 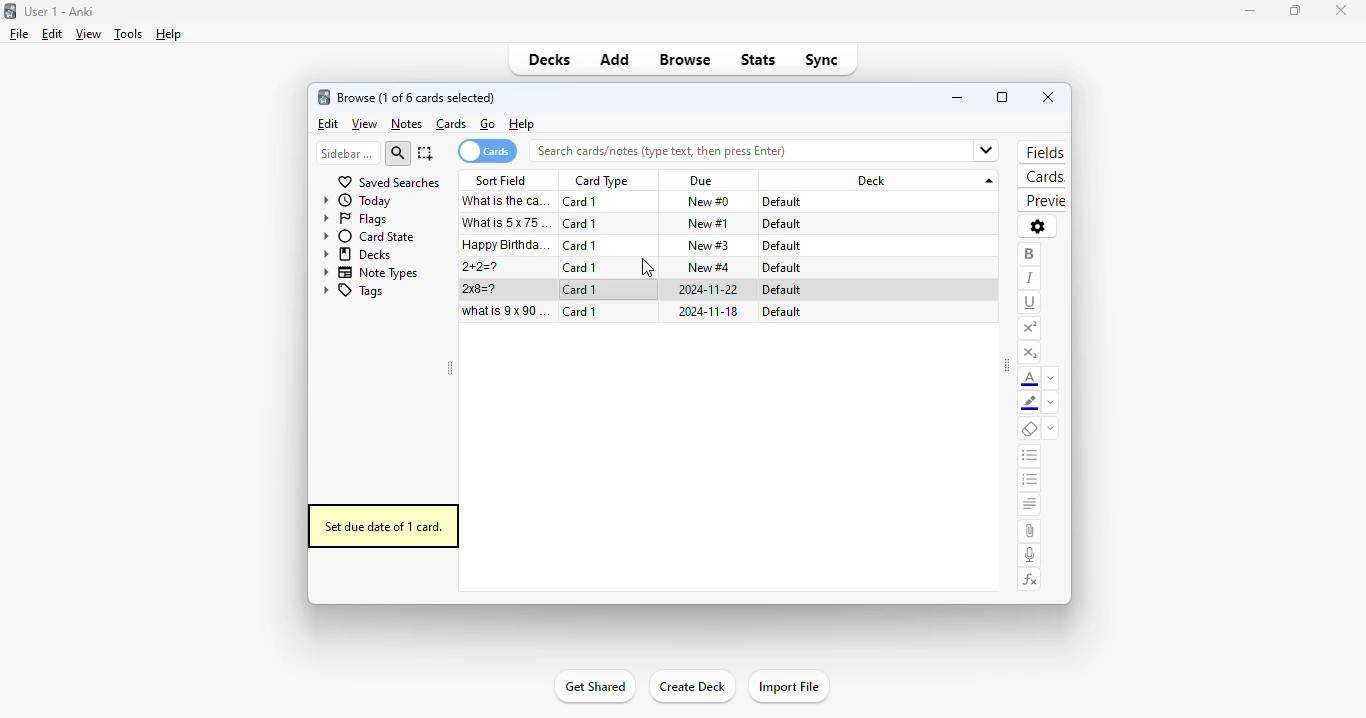 I want to click on decks, so click(x=550, y=59).